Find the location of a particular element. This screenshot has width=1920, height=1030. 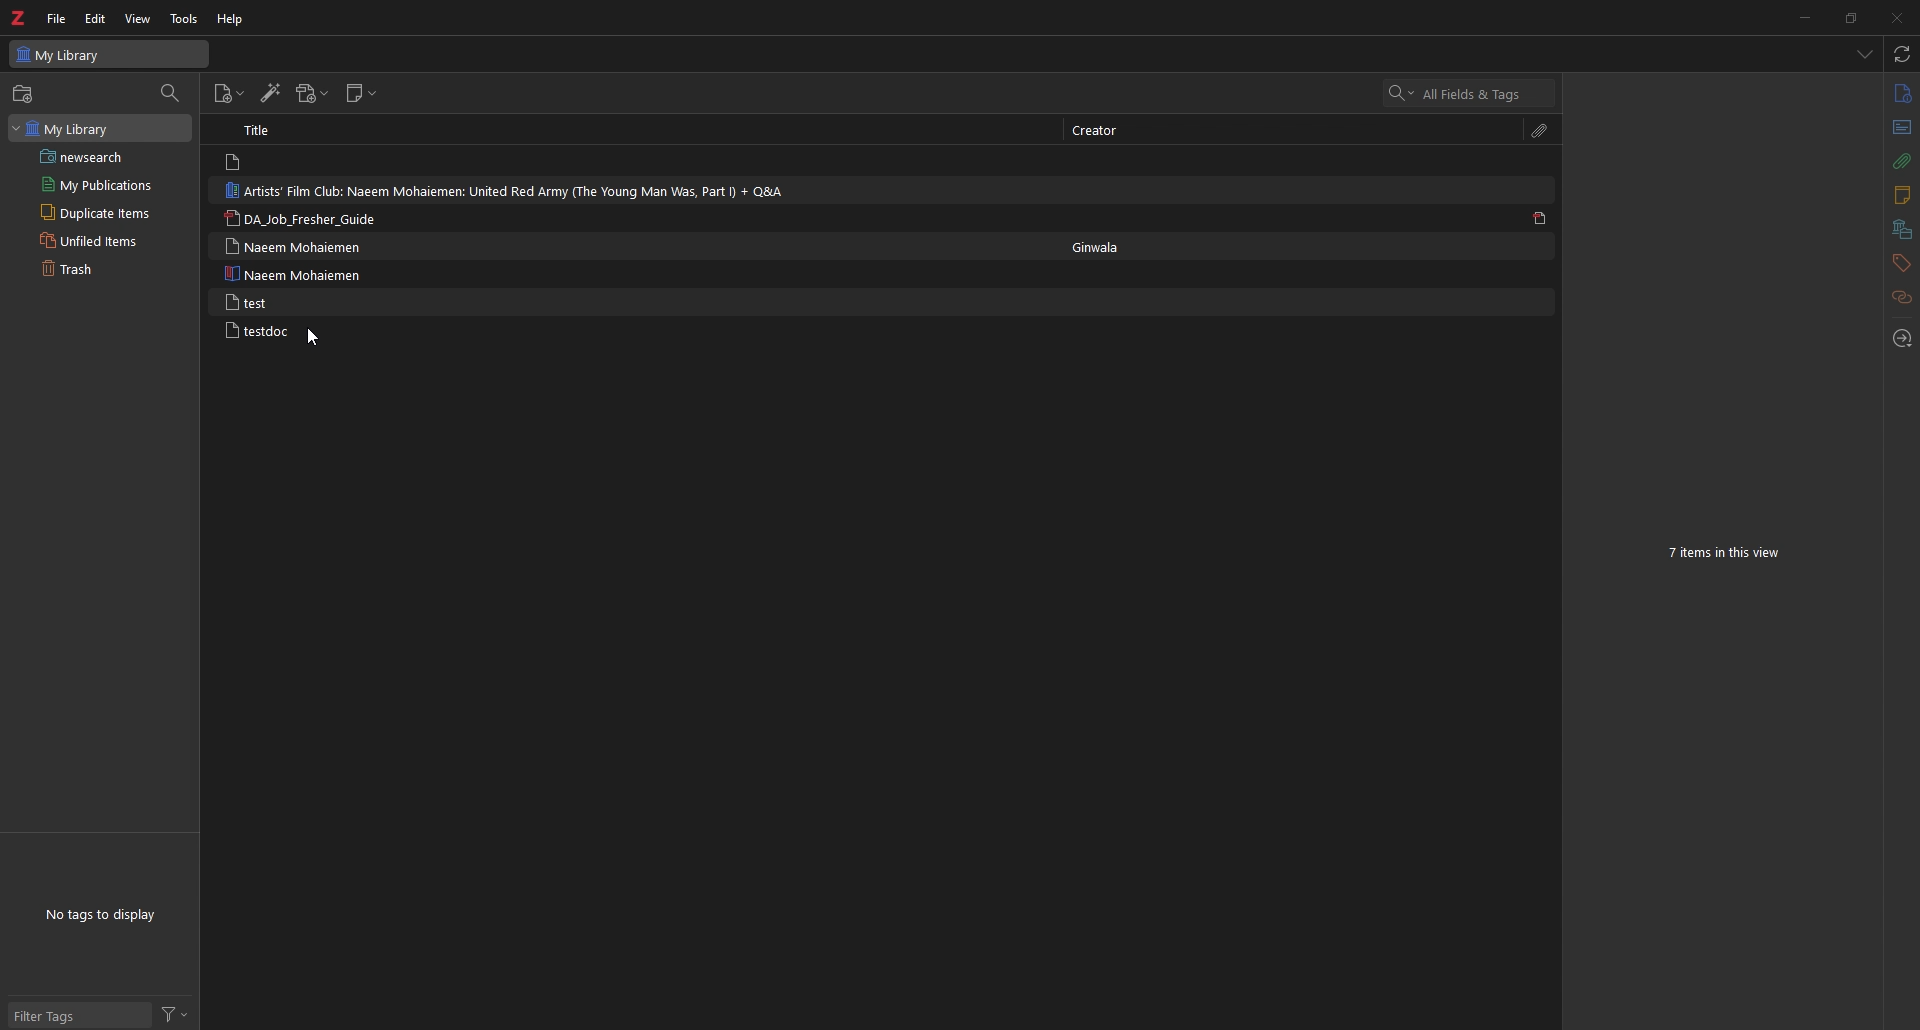

attachment is located at coordinates (1543, 131).